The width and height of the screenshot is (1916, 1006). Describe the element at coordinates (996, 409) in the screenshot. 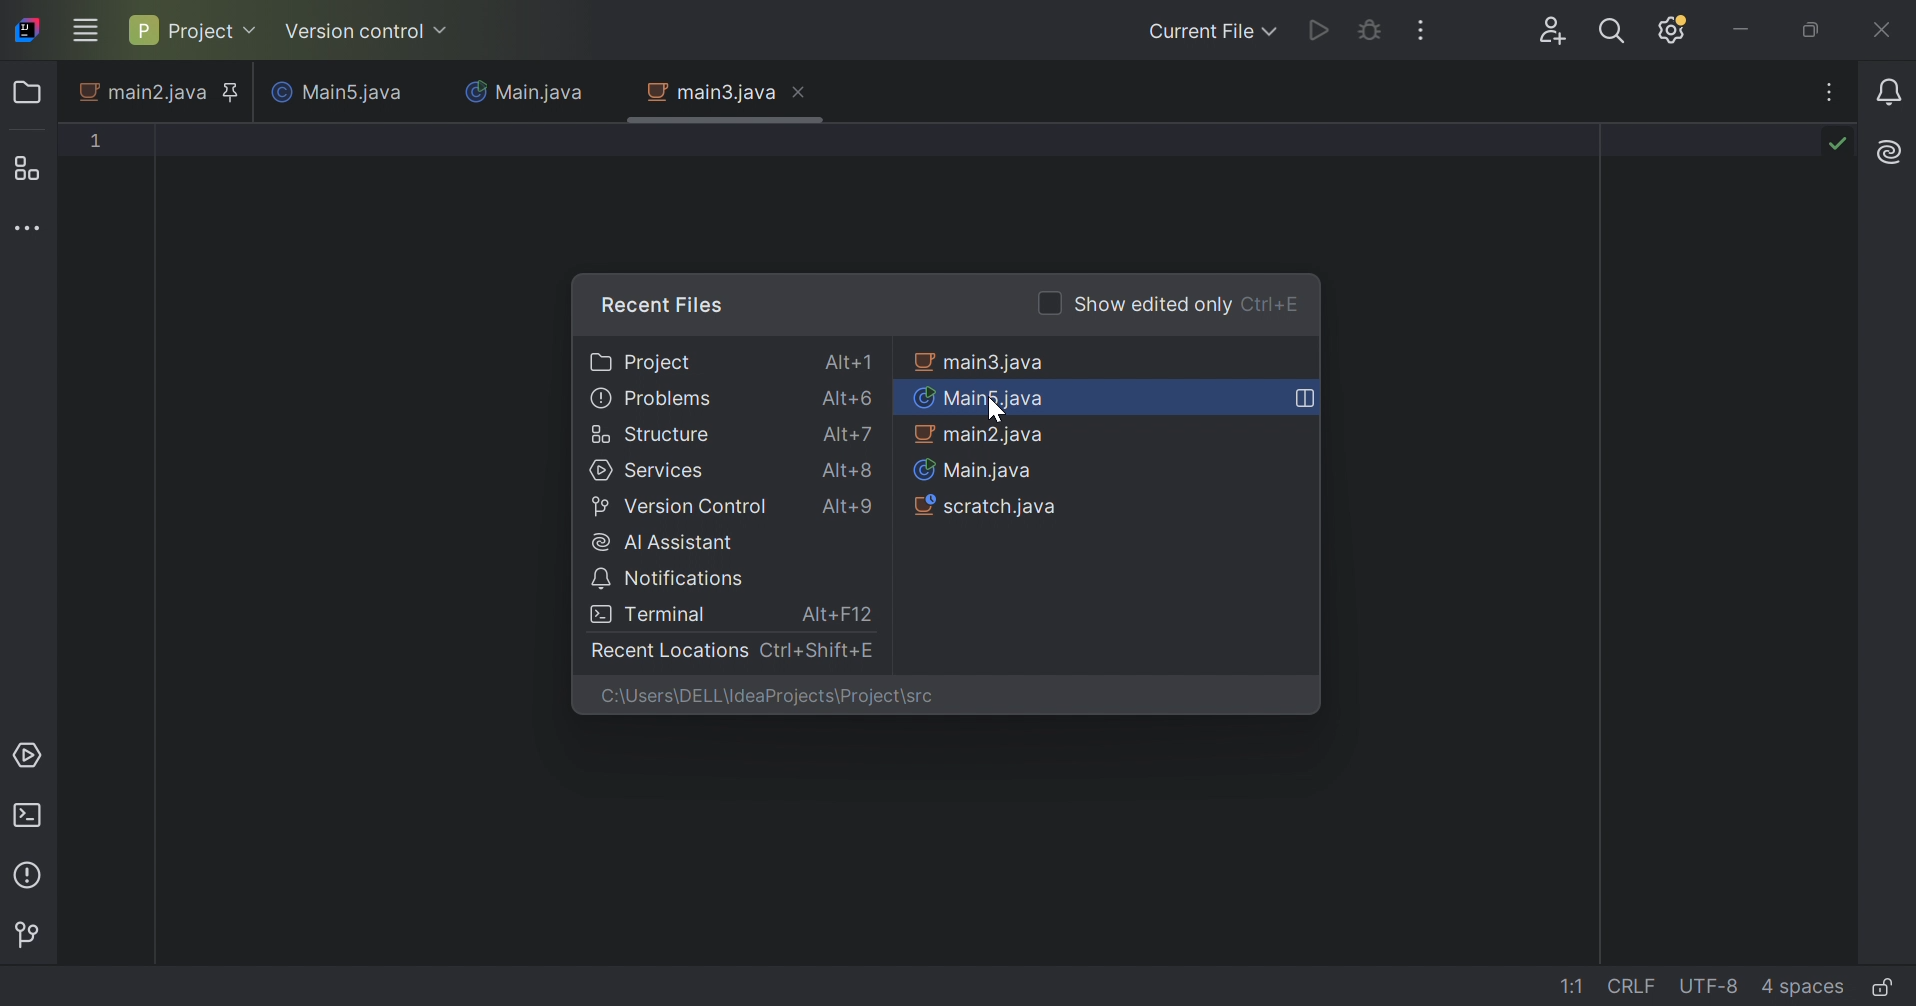

I see `Cursor` at that location.